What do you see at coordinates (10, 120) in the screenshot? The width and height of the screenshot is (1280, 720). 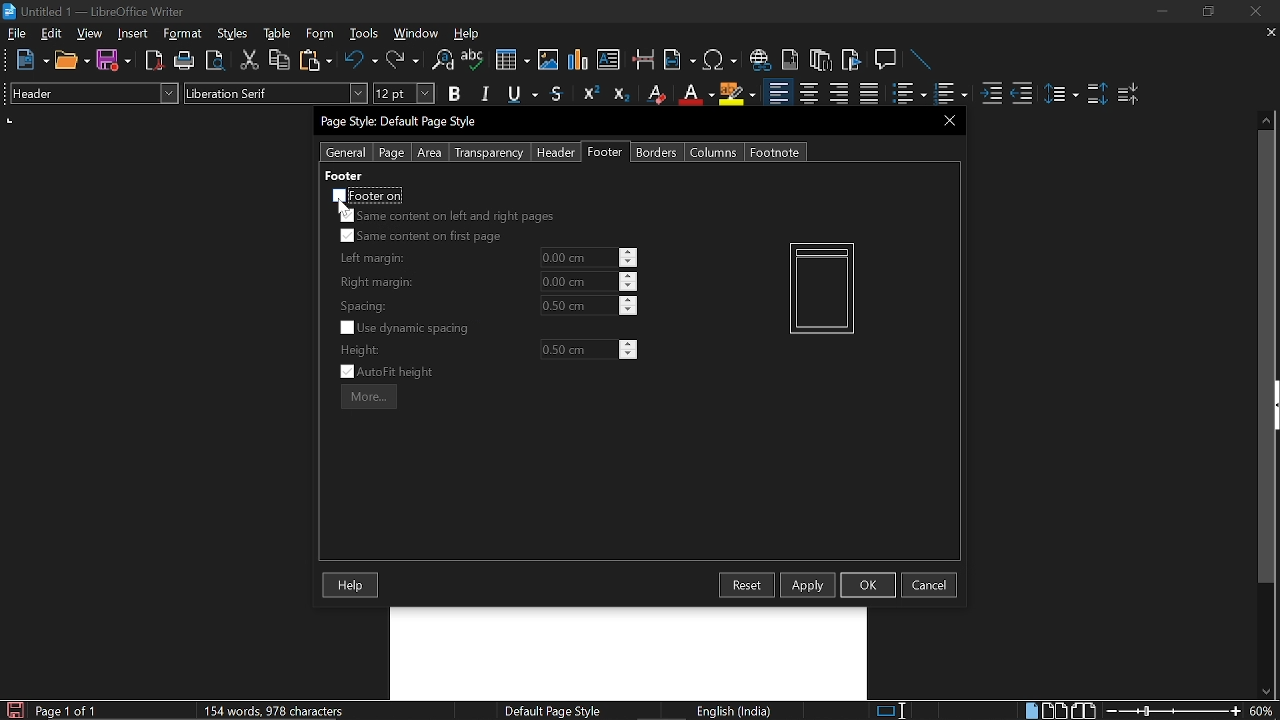 I see `unit` at bounding box center [10, 120].